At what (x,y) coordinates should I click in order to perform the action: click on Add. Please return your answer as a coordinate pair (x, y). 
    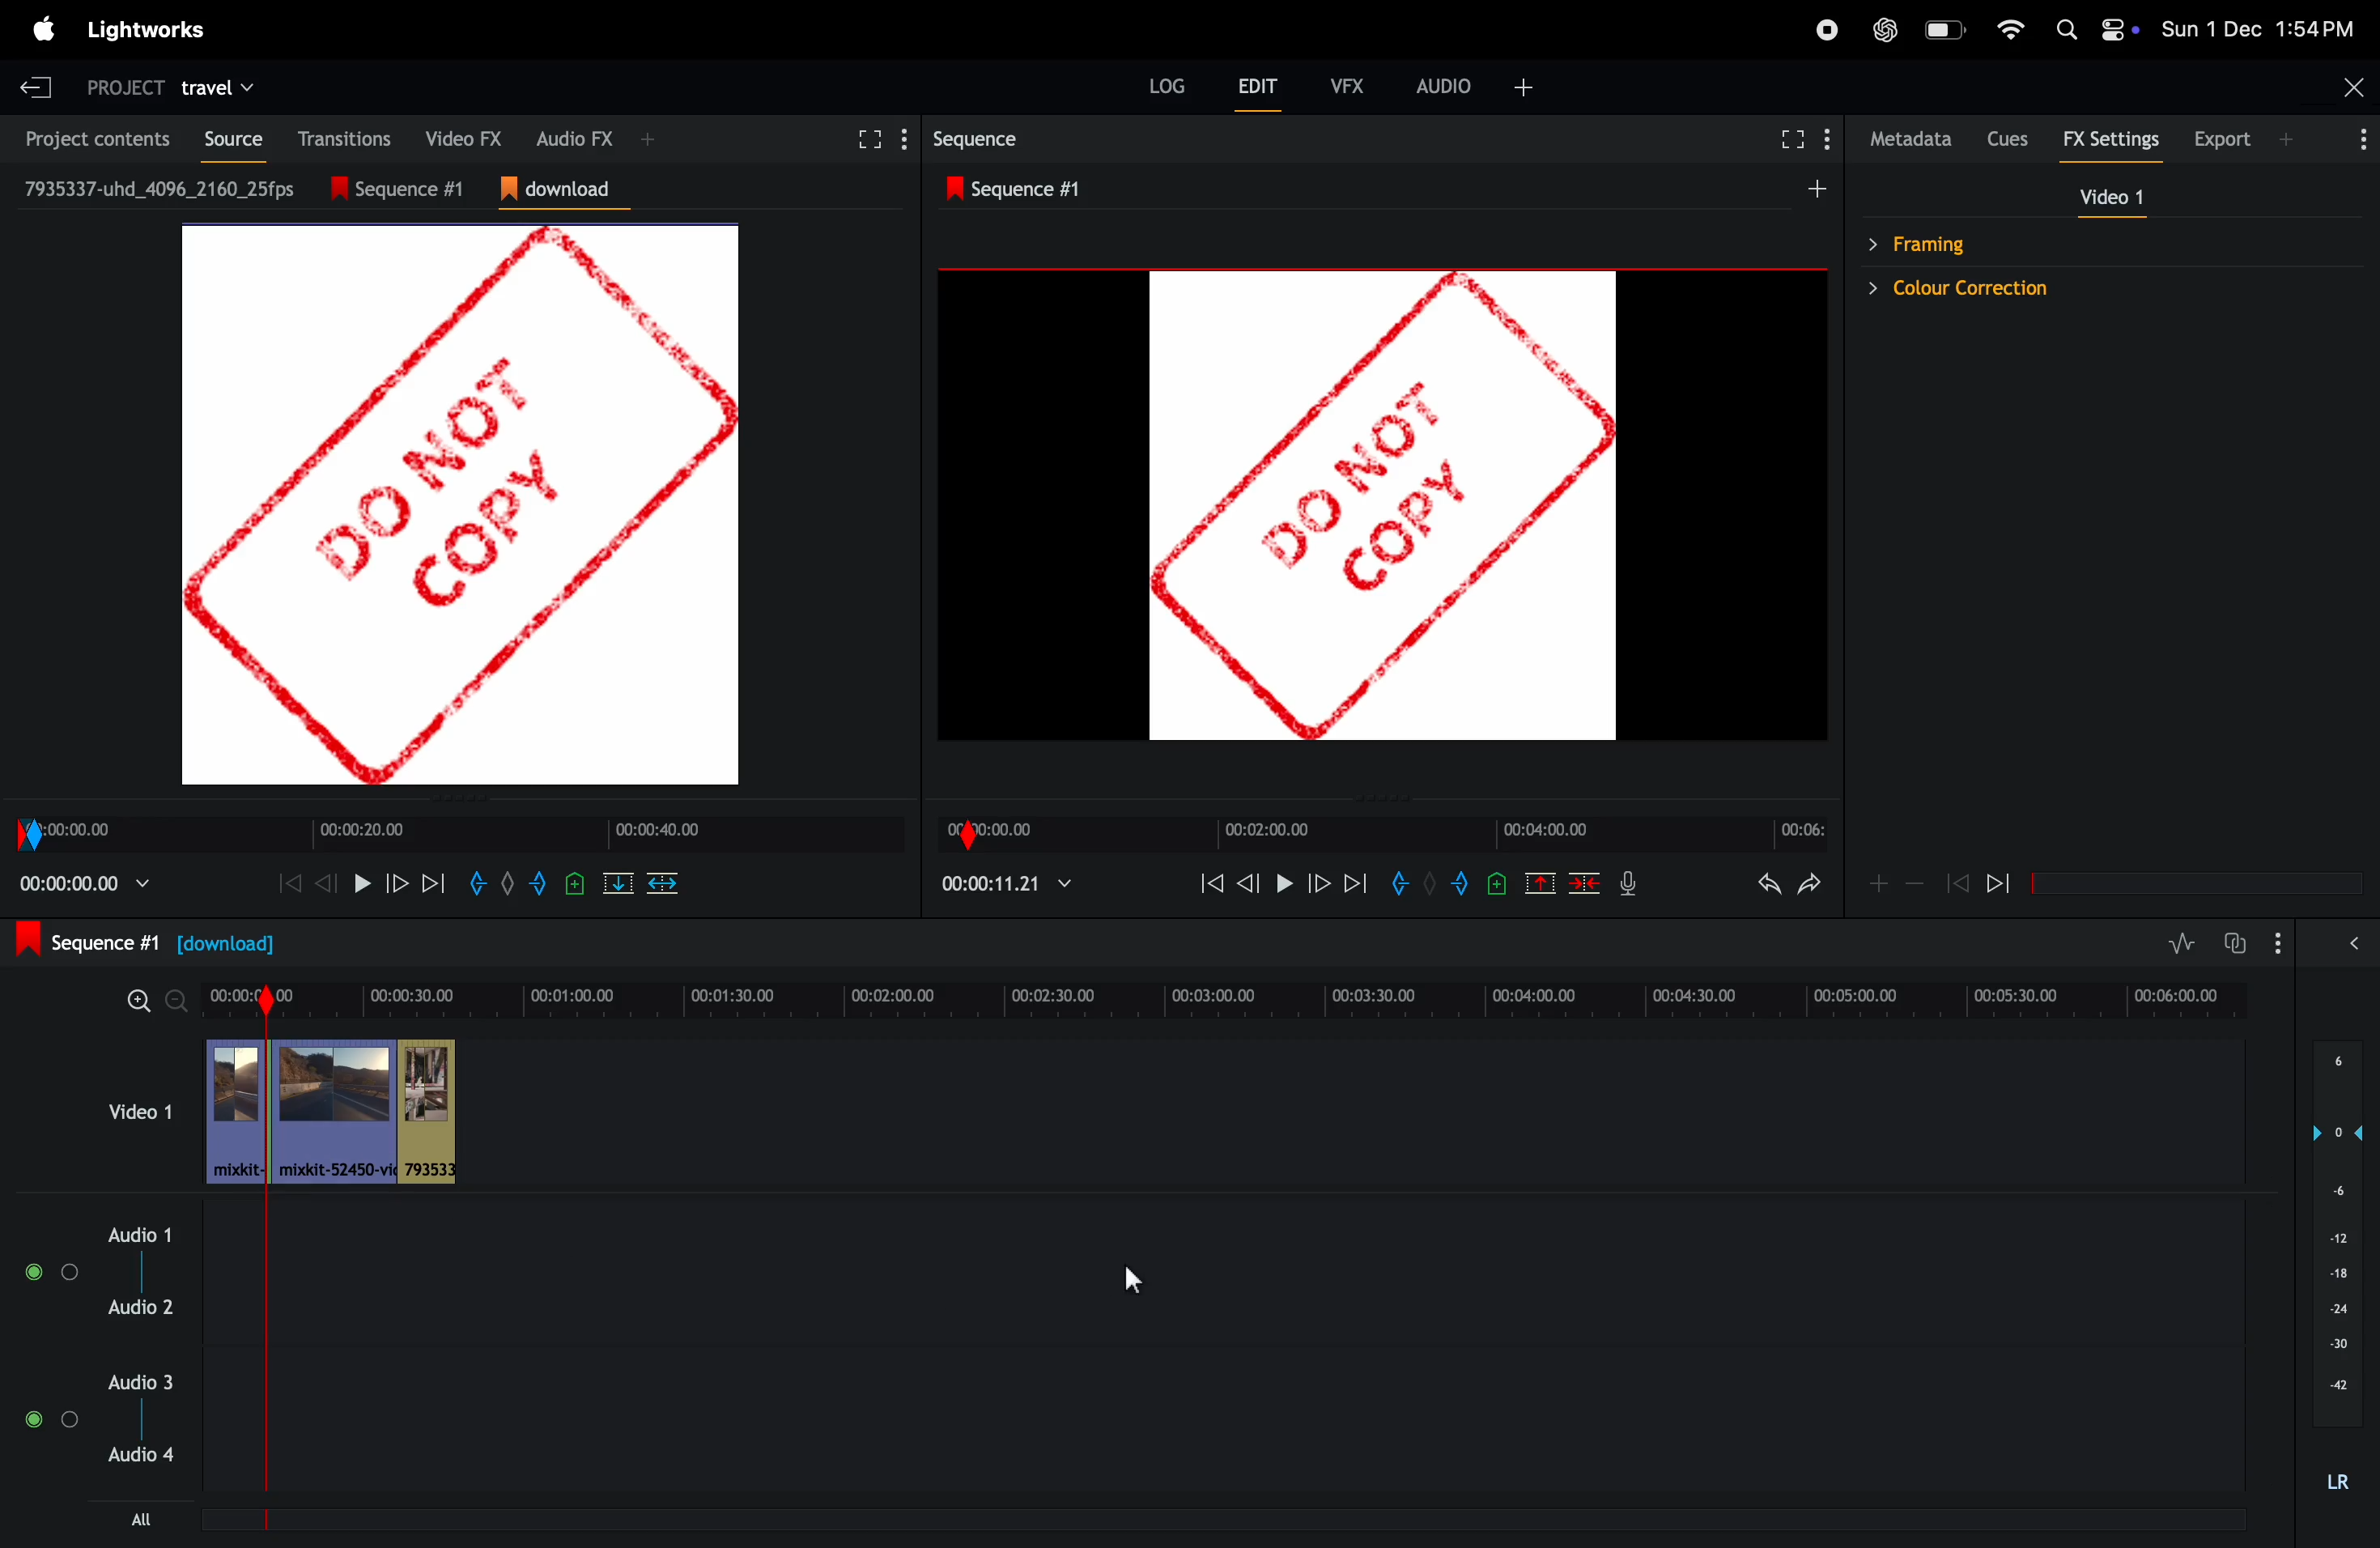
    Looking at the image, I should click on (1879, 884).